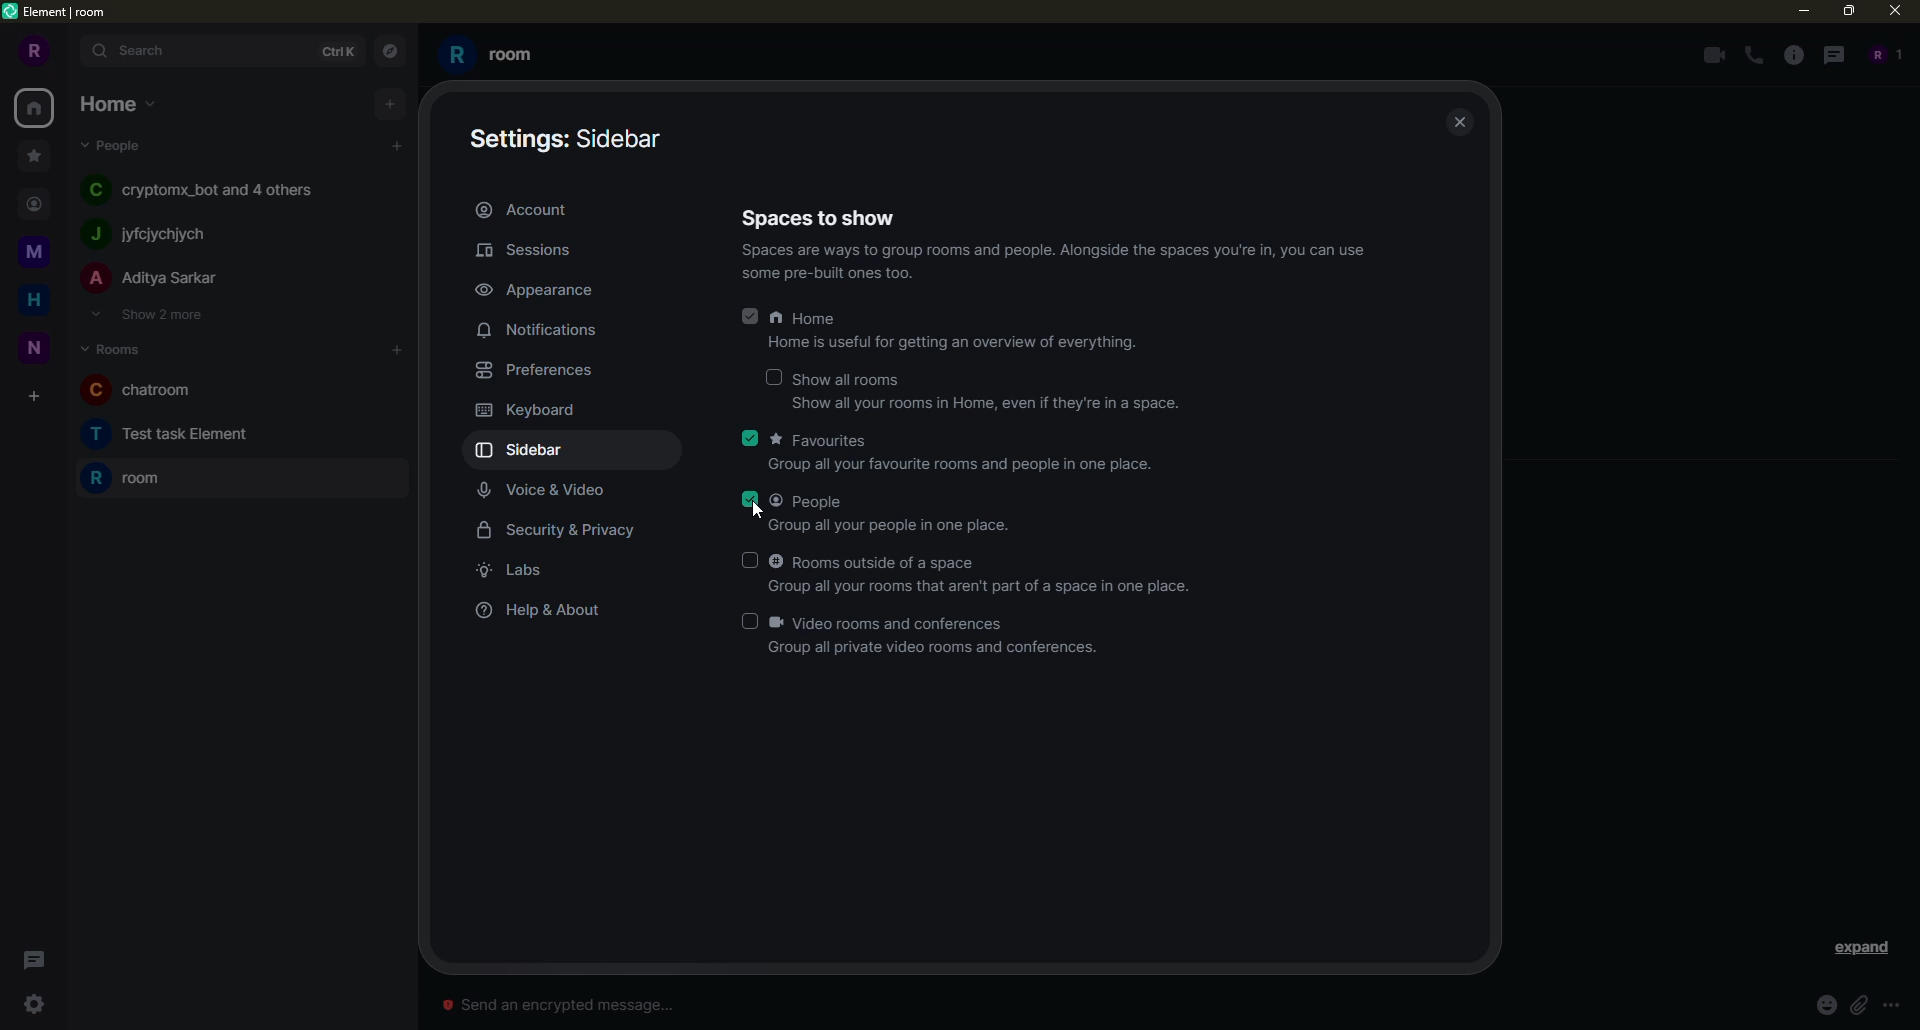 This screenshot has height=1030, width=1920. I want to click on expand, so click(1864, 948).